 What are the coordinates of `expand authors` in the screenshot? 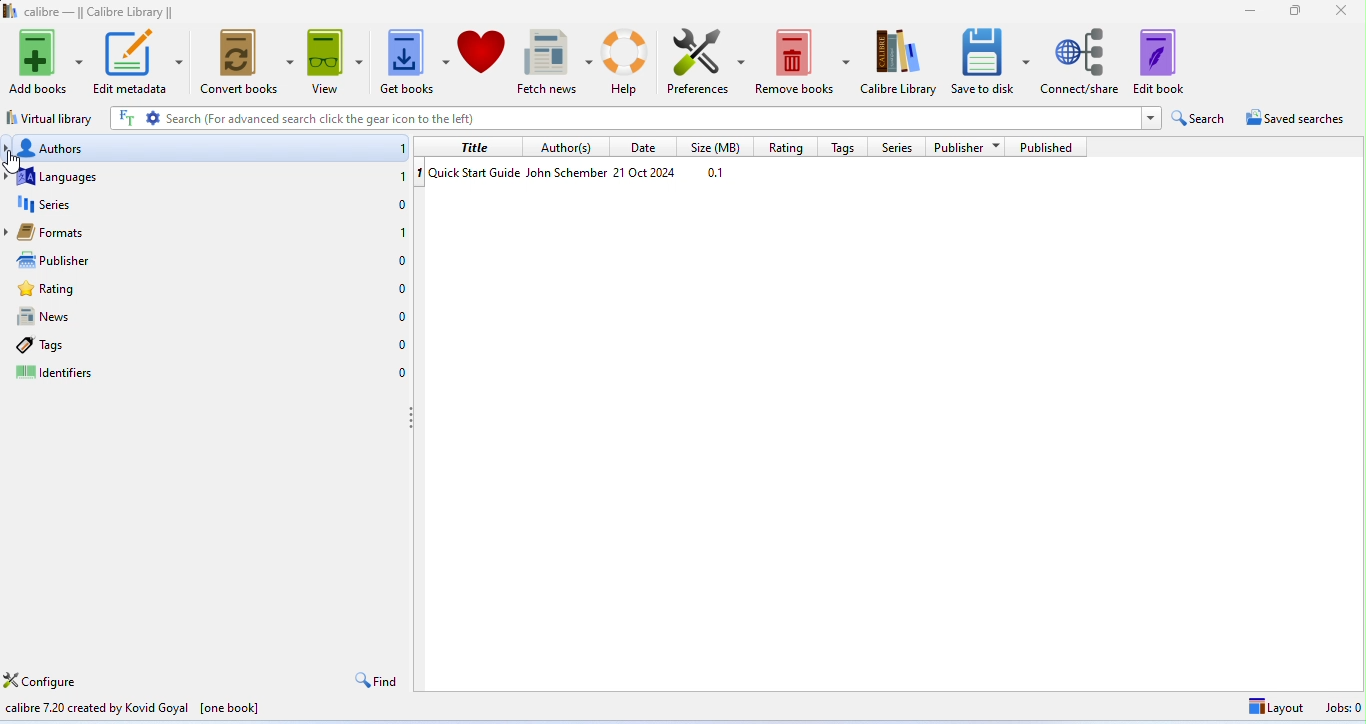 It's located at (9, 147).